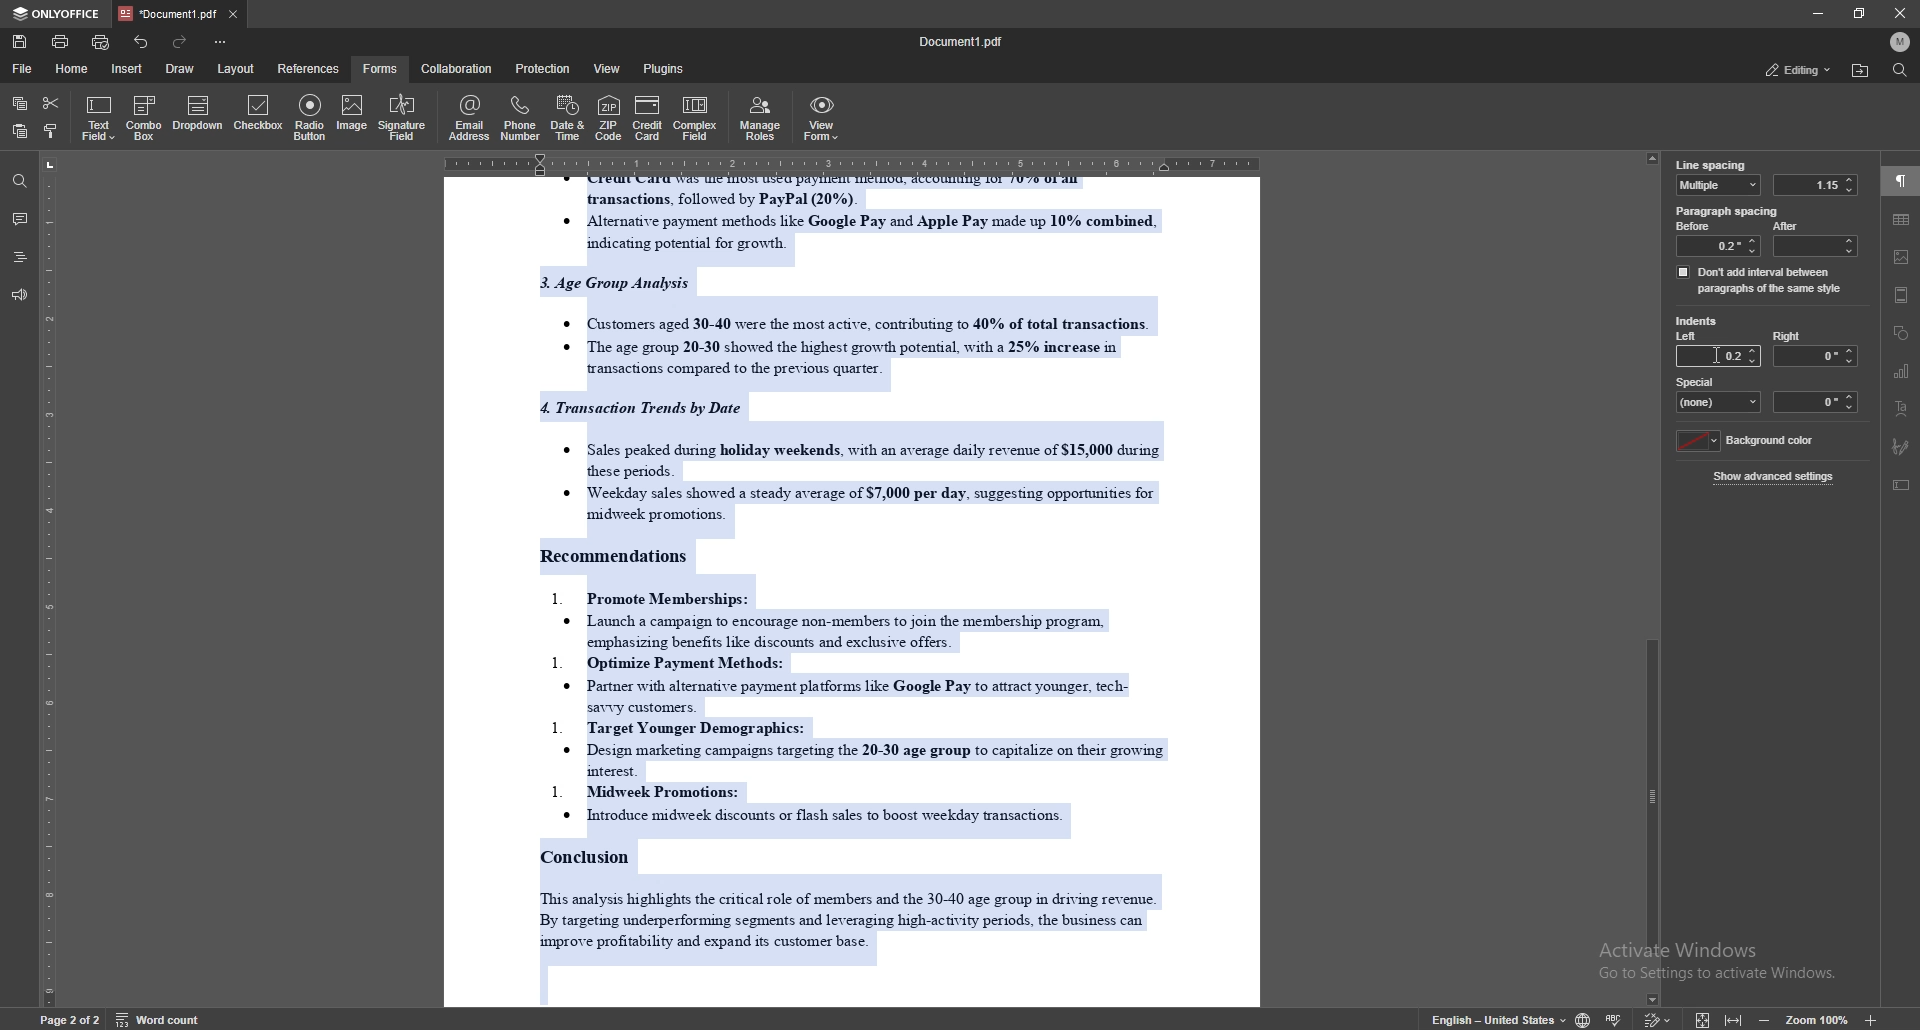 The height and width of the screenshot is (1030, 1920). What do you see at coordinates (608, 117) in the screenshot?
I see `zip code` at bounding box center [608, 117].